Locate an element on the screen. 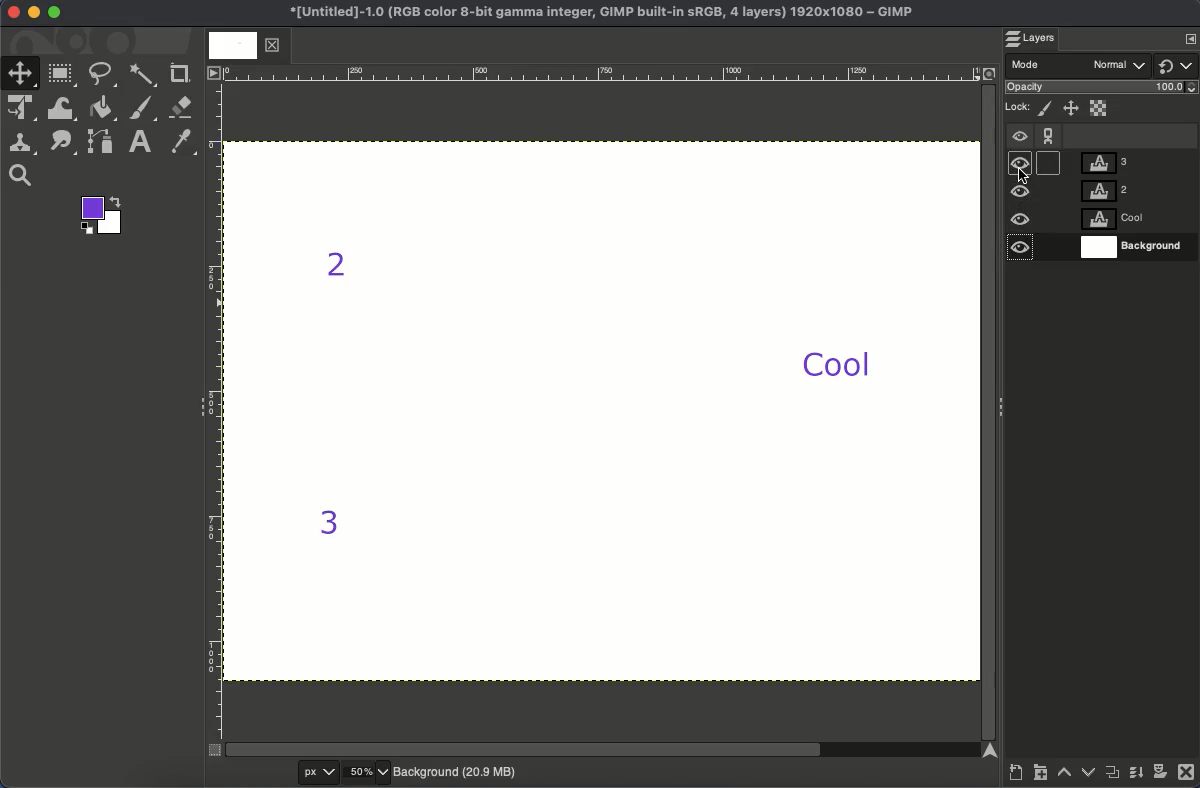 This screenshot has width=1200, height=788. Free select is located at coordinates (106, 74).